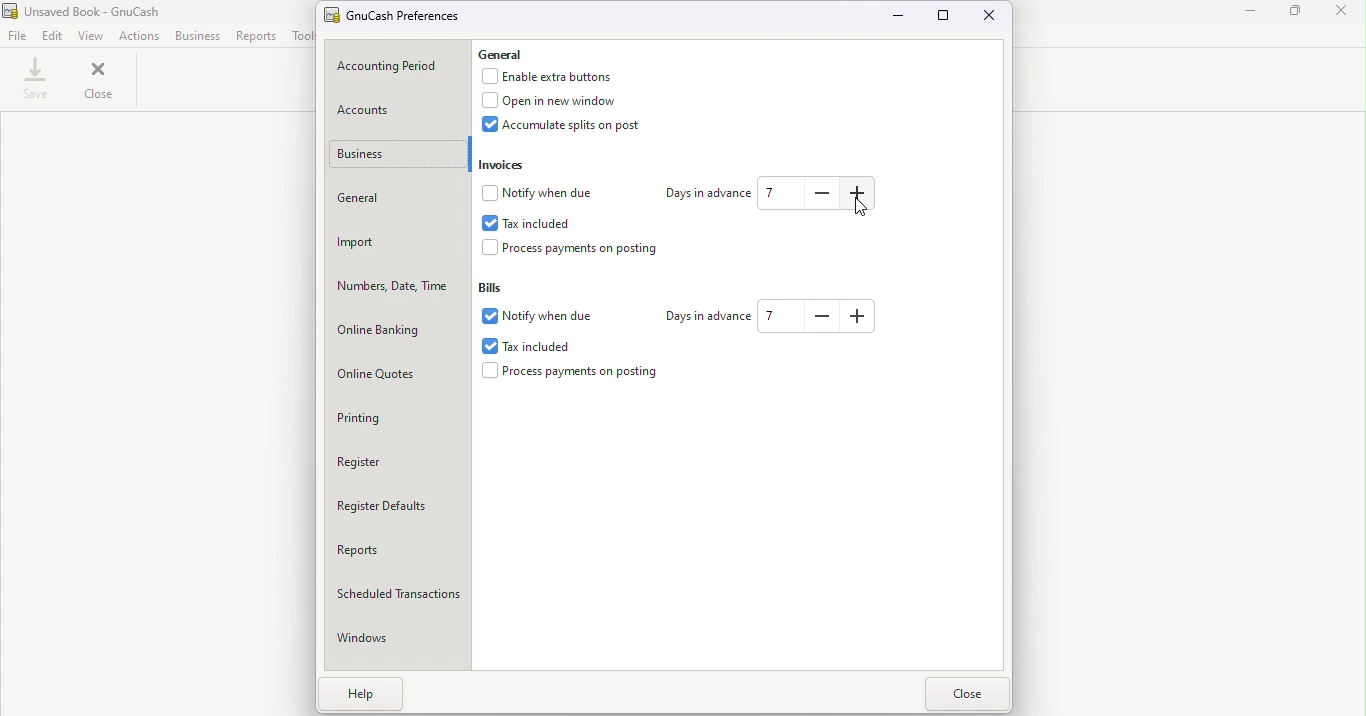 The height and width of the screenshot is (716, 1366). Describe the element at coordinates (513, 55) in the screenshot. I see `General` at that location.